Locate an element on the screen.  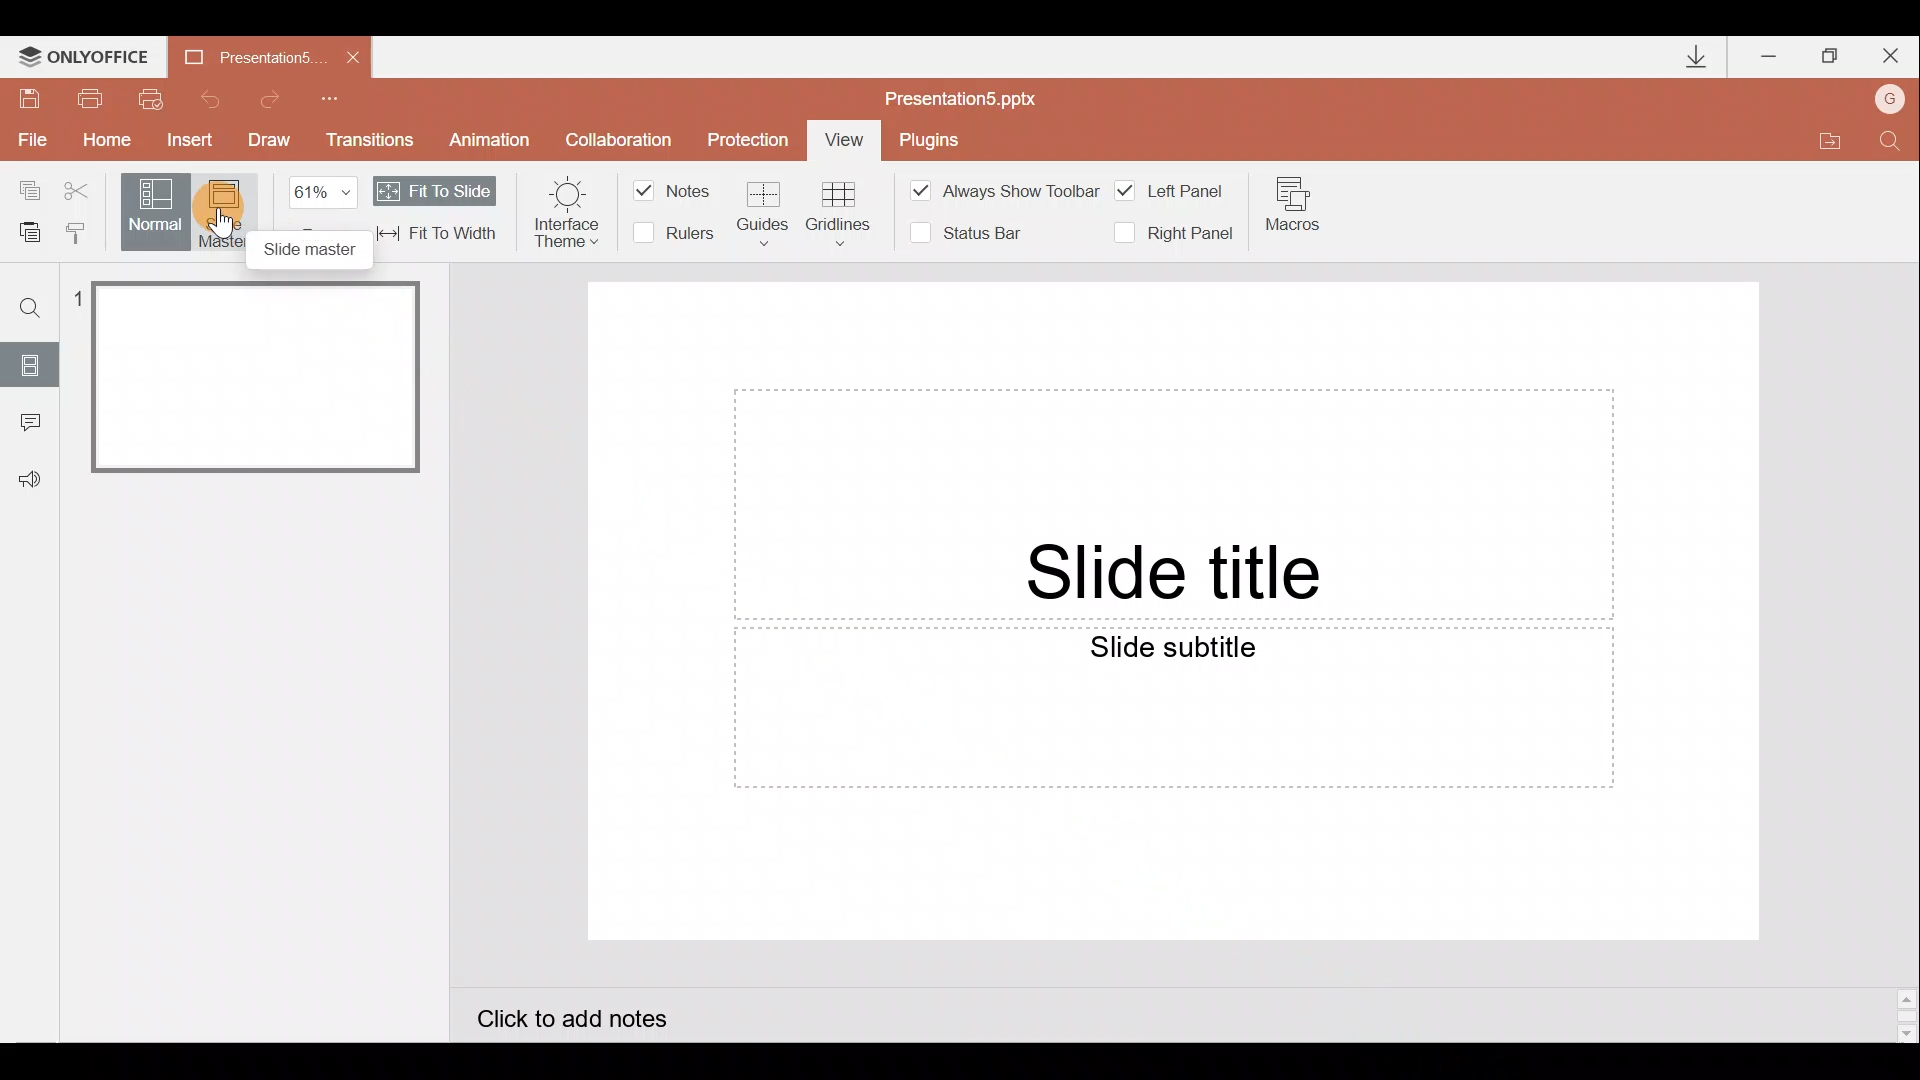
File is located at coordinates (29, 139).